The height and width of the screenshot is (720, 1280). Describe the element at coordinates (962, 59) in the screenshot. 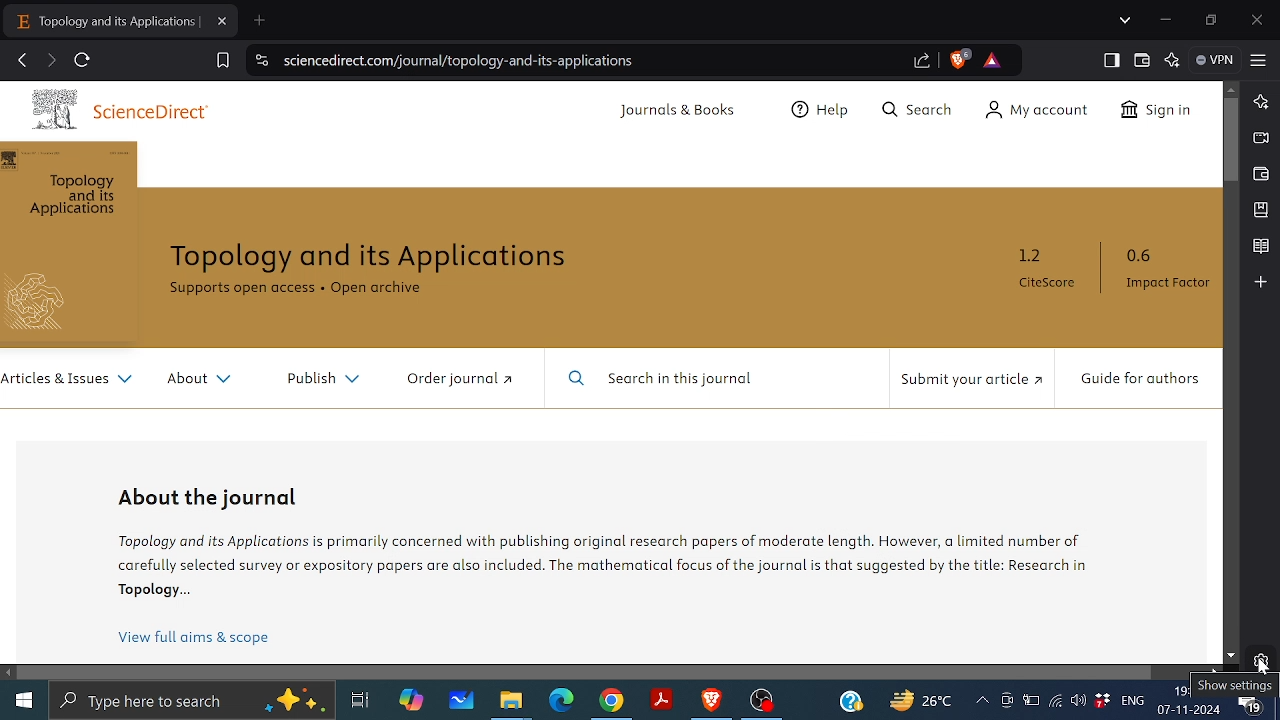

I see `Brave shield` at that location.